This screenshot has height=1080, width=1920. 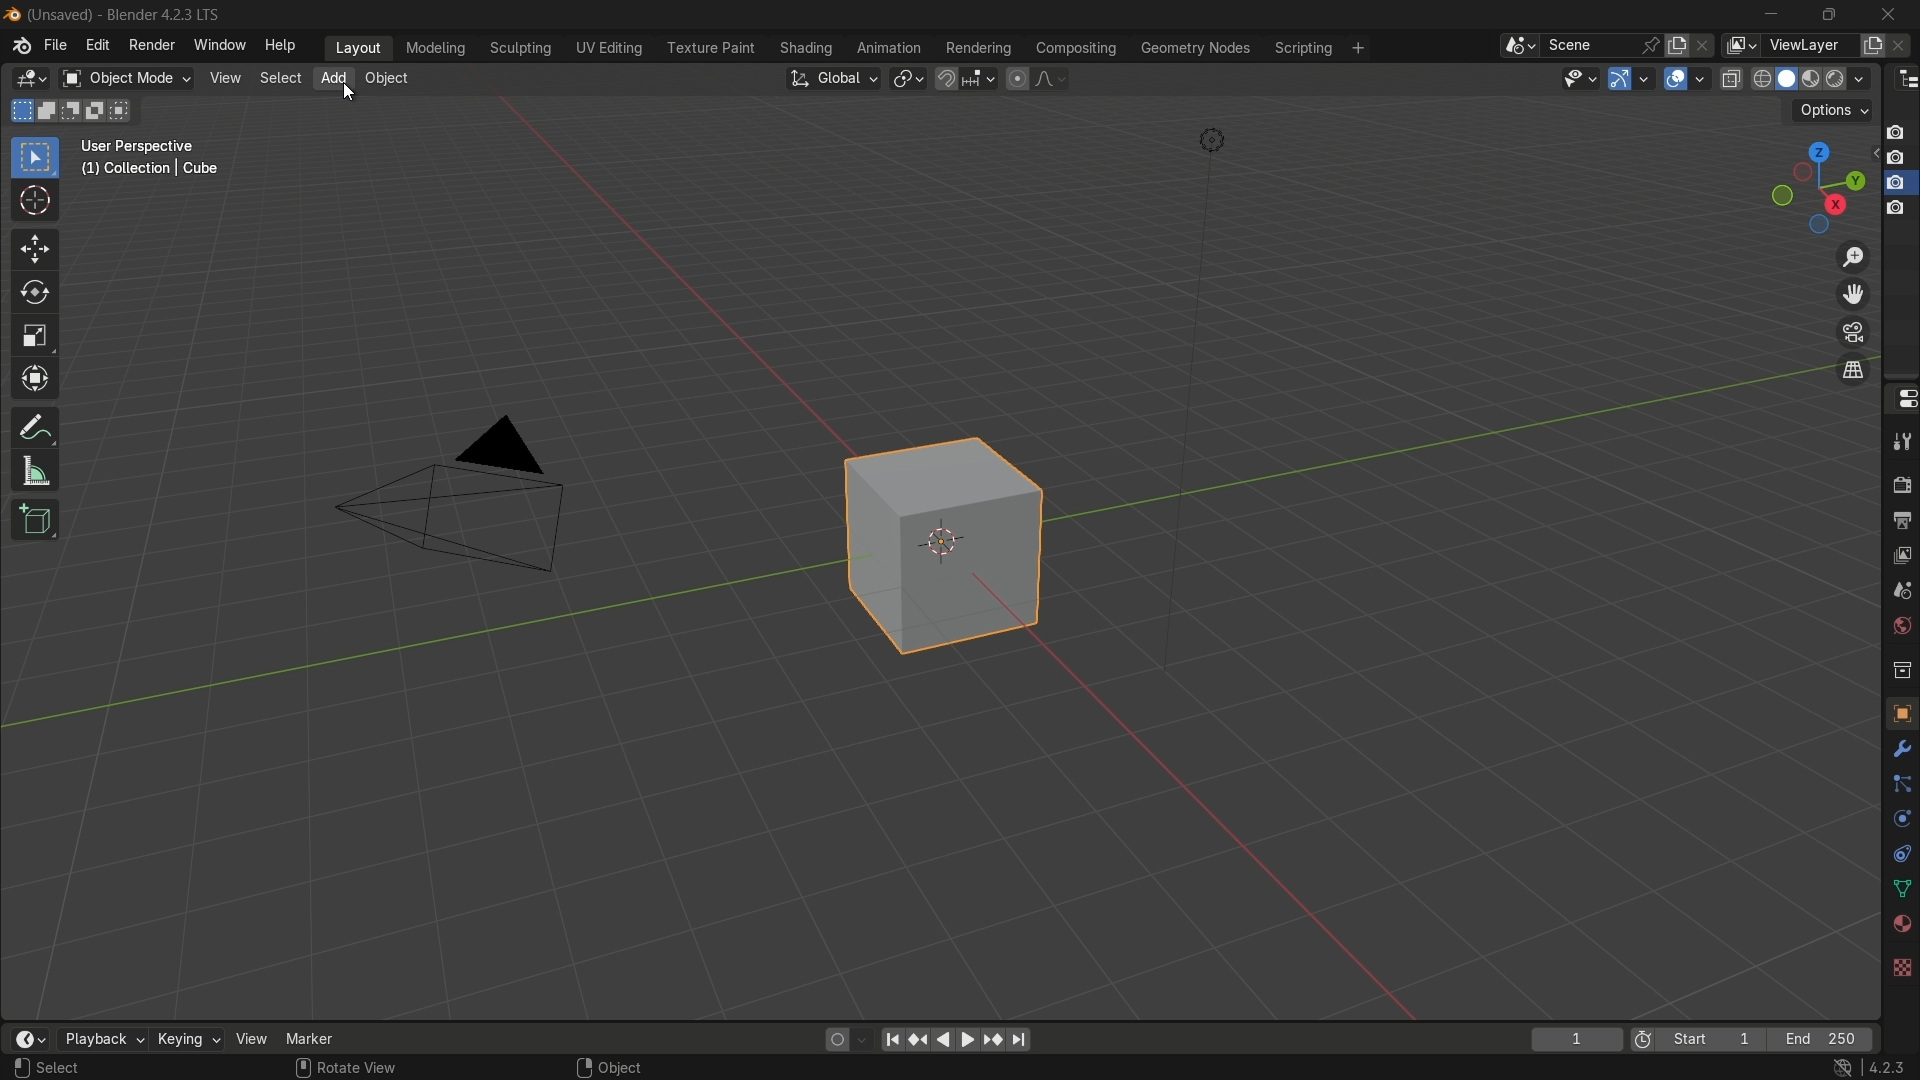 What do you see at coordinates (1900, 595) in the screenshot?
I see `scene` at bounding box center [1900, 595].